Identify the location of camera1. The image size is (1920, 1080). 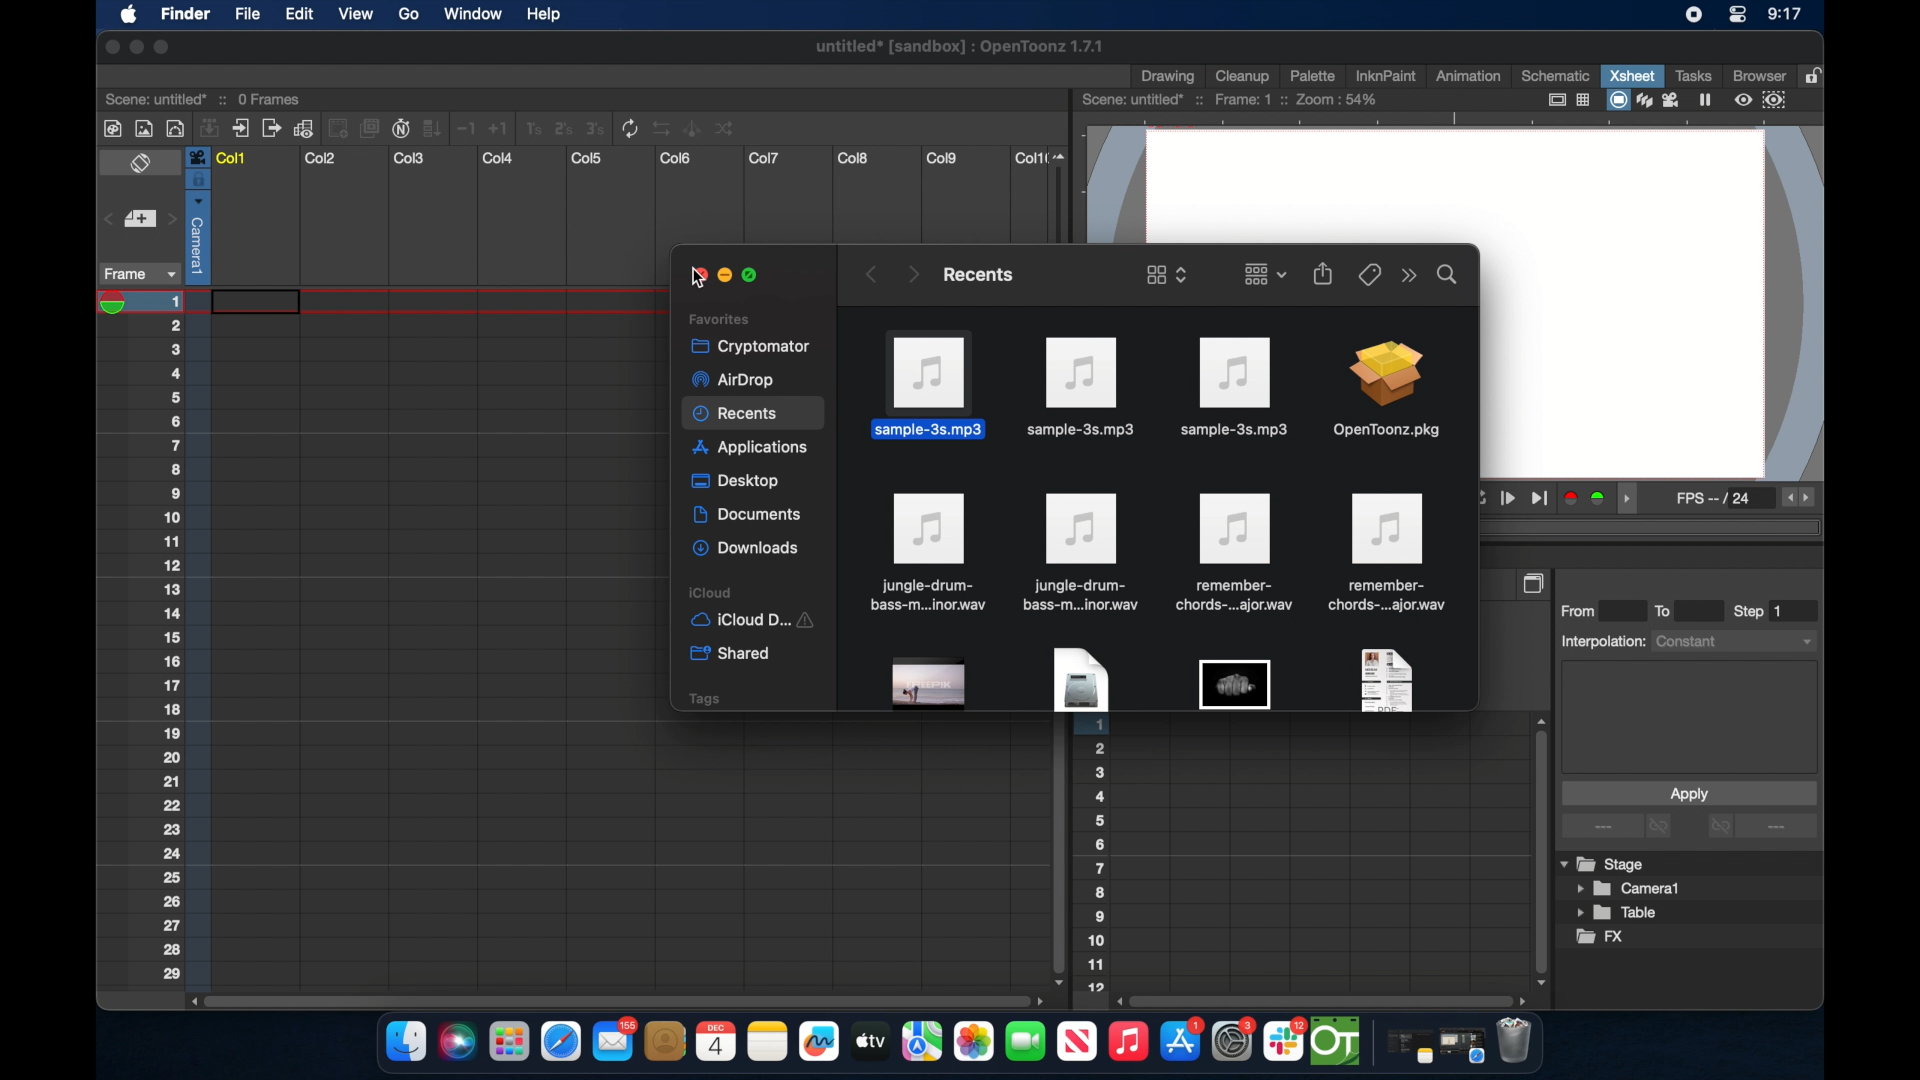
(1630, 889).